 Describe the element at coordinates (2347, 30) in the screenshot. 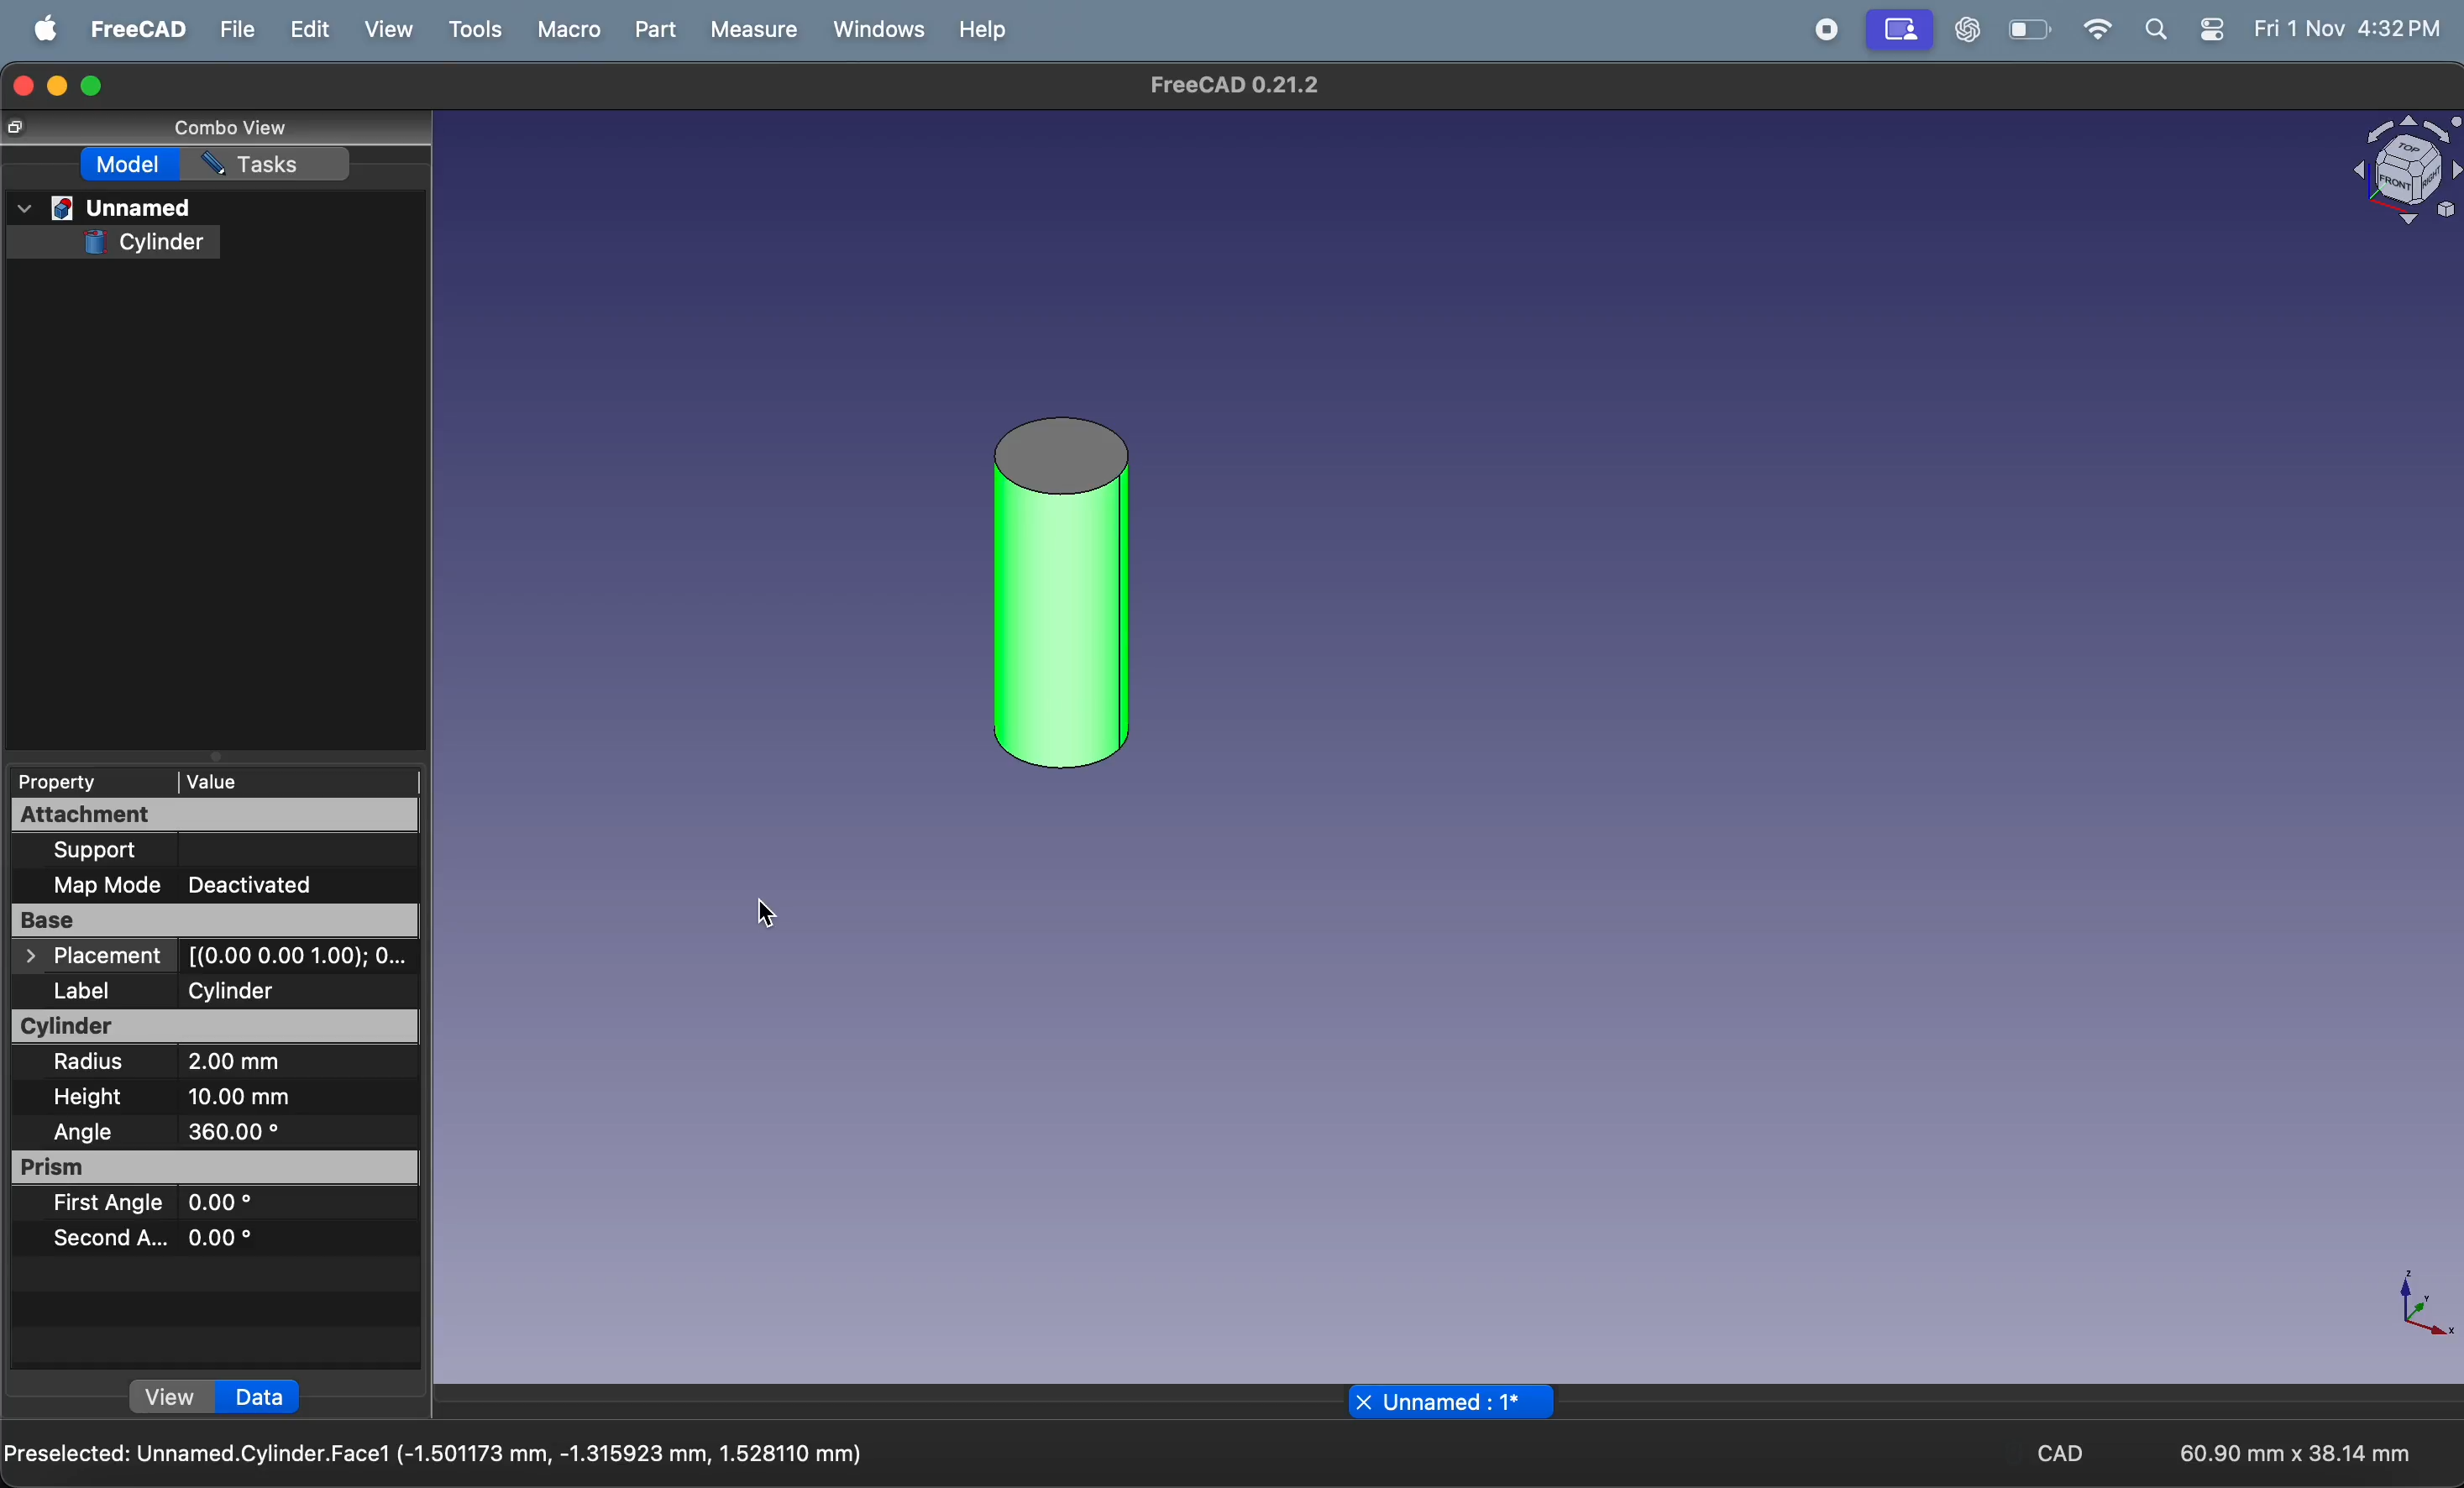

I see `Fri 1 Nov 4:32 PM` at that location.